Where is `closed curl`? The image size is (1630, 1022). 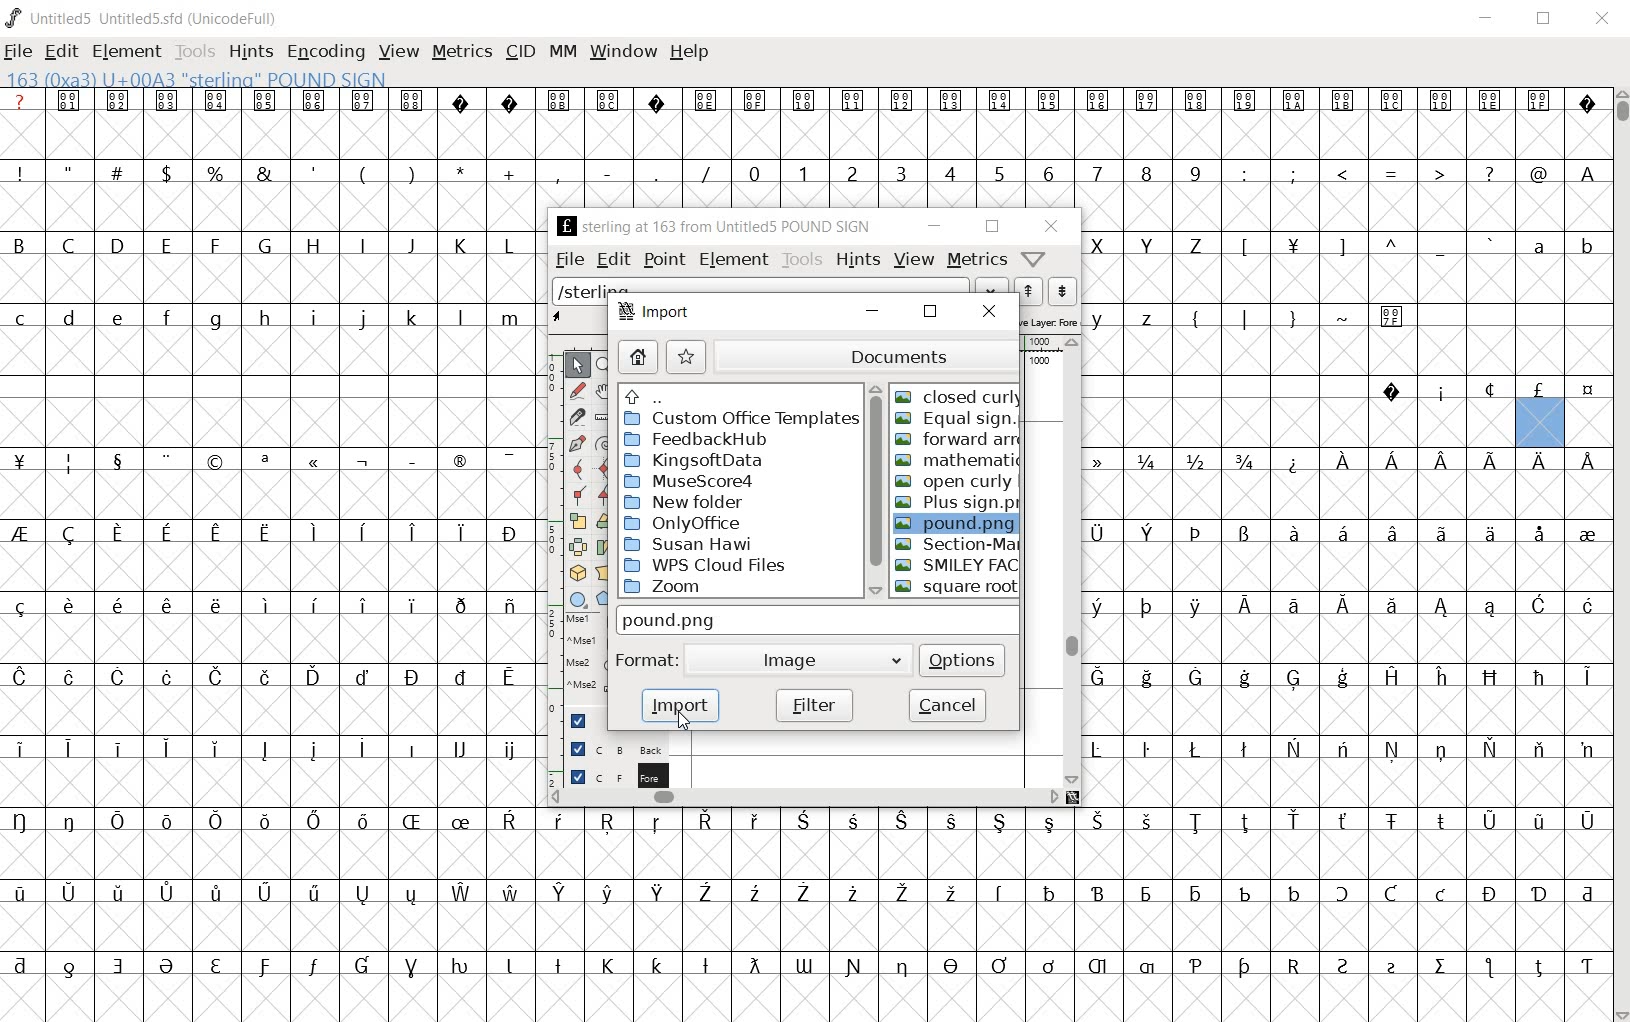
closed curl is located at coordinates (956, 396).